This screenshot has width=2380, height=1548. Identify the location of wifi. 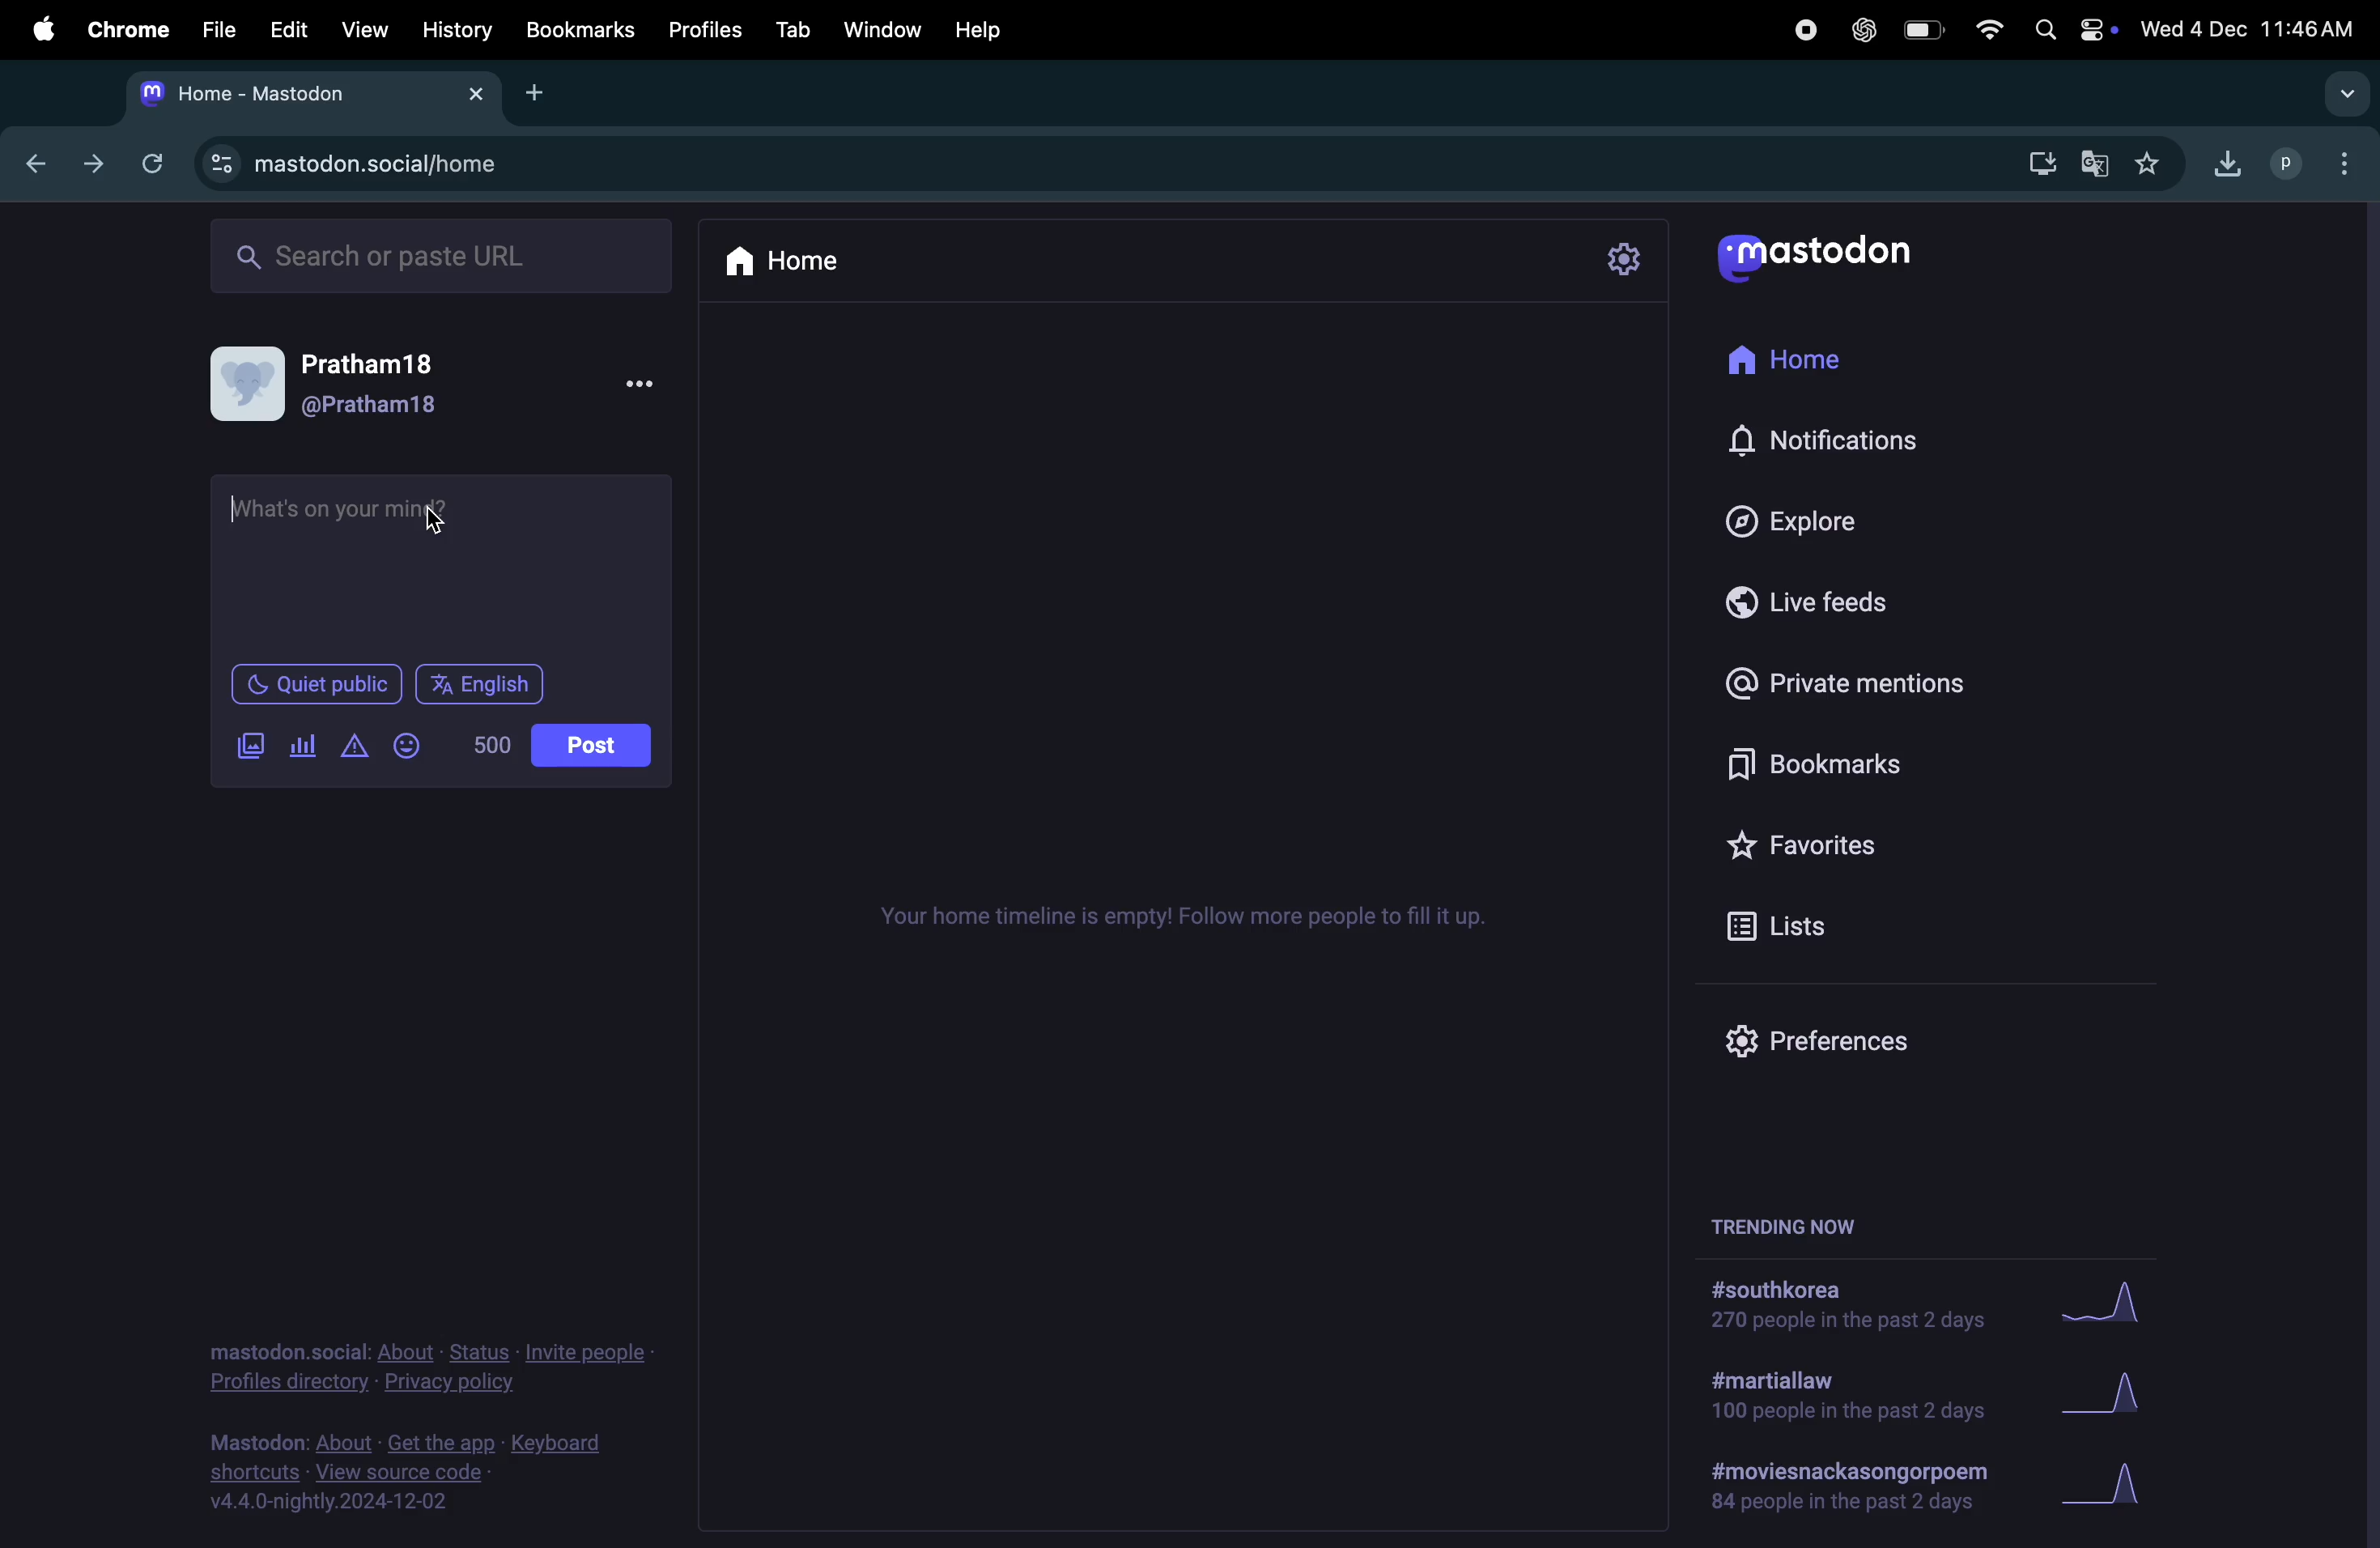
(1986, 27).